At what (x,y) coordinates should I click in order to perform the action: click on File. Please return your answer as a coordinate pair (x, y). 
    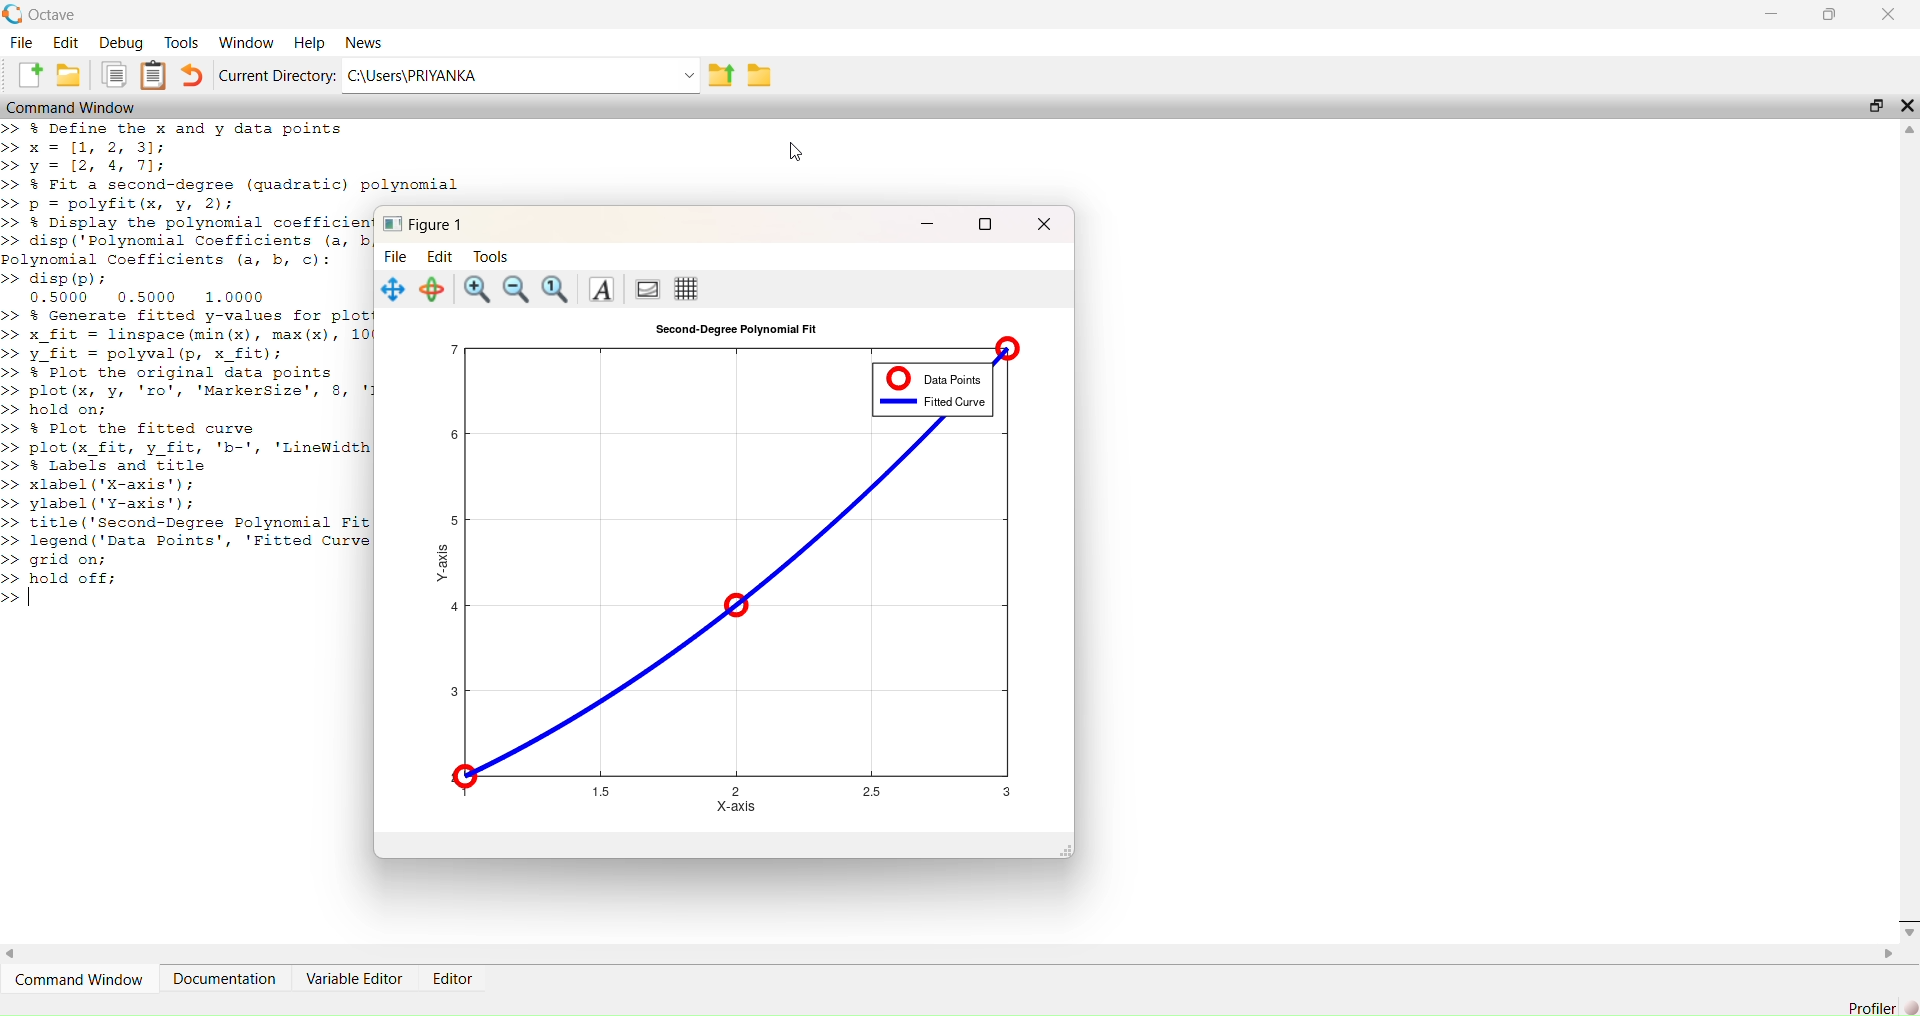
    Looking at the image, I should click on (396, 255).